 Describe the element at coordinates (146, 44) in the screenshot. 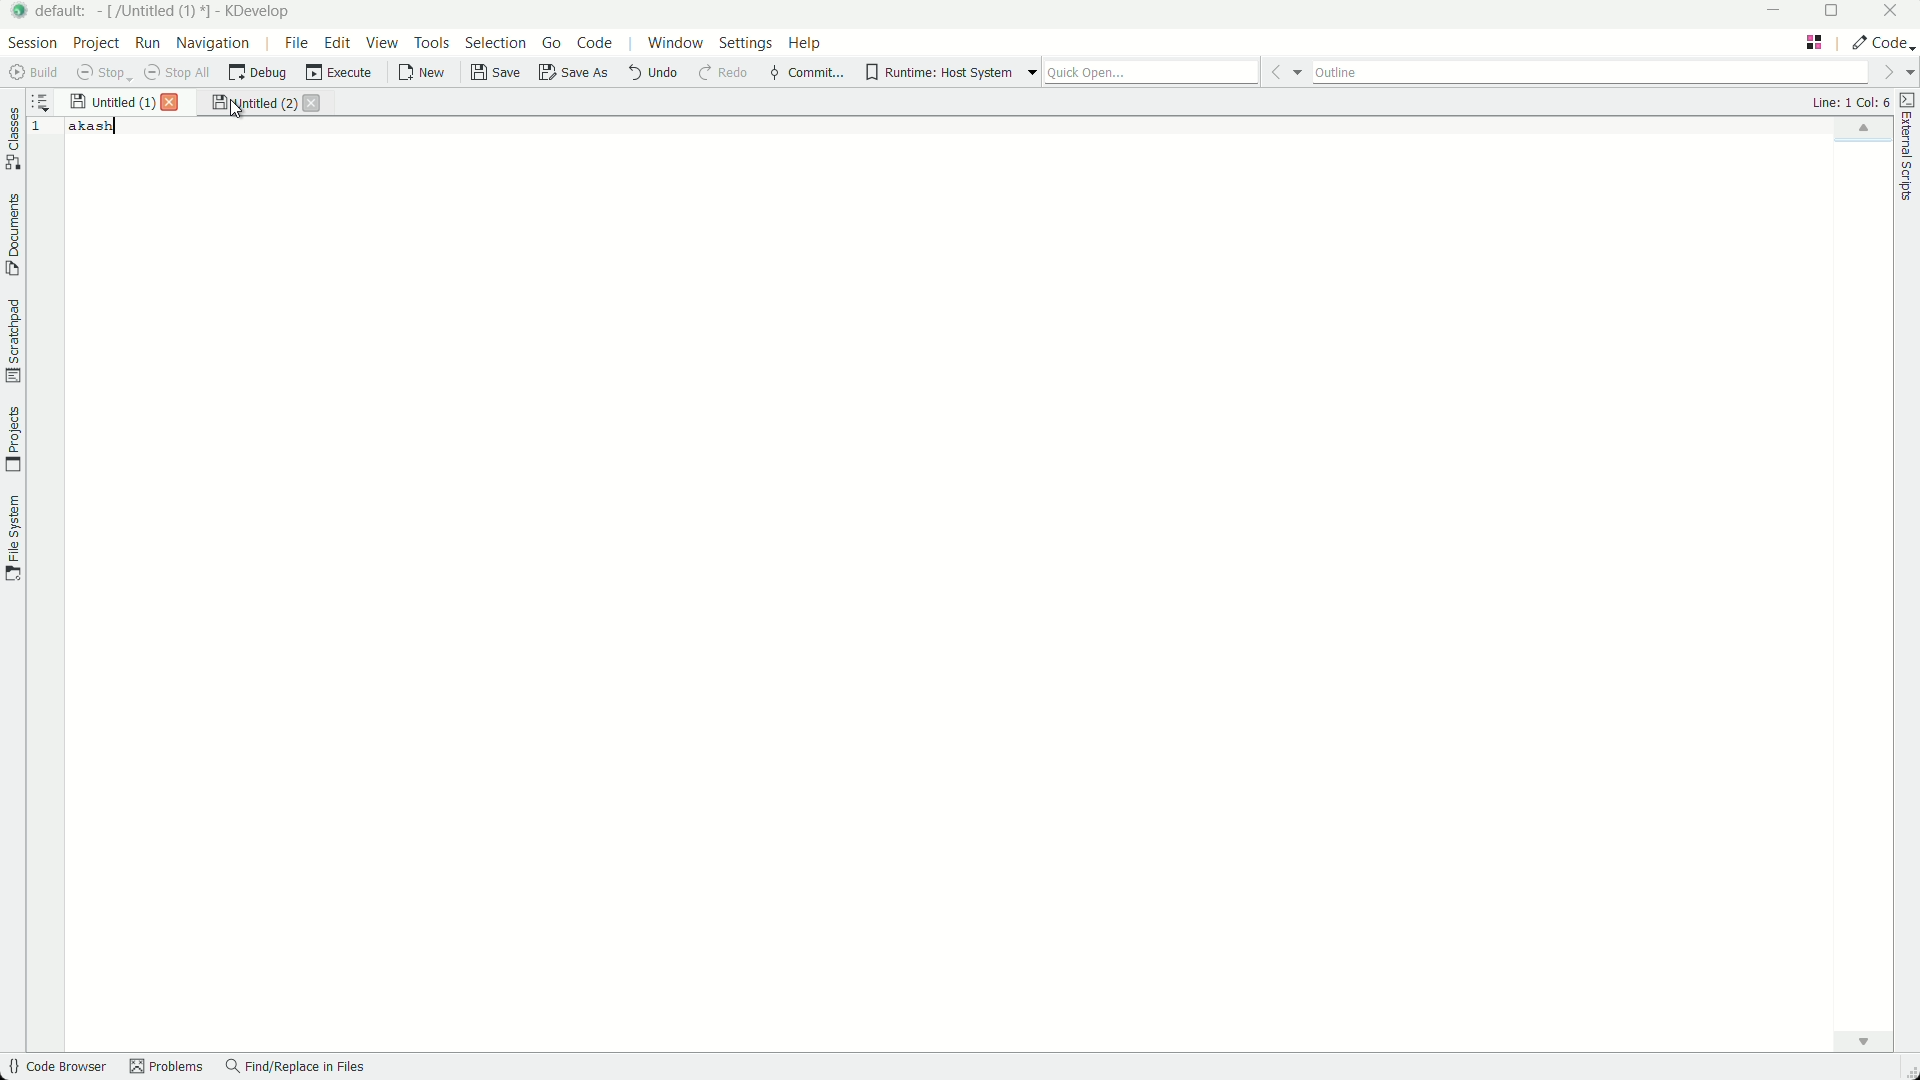

I see `run menu` at that location.